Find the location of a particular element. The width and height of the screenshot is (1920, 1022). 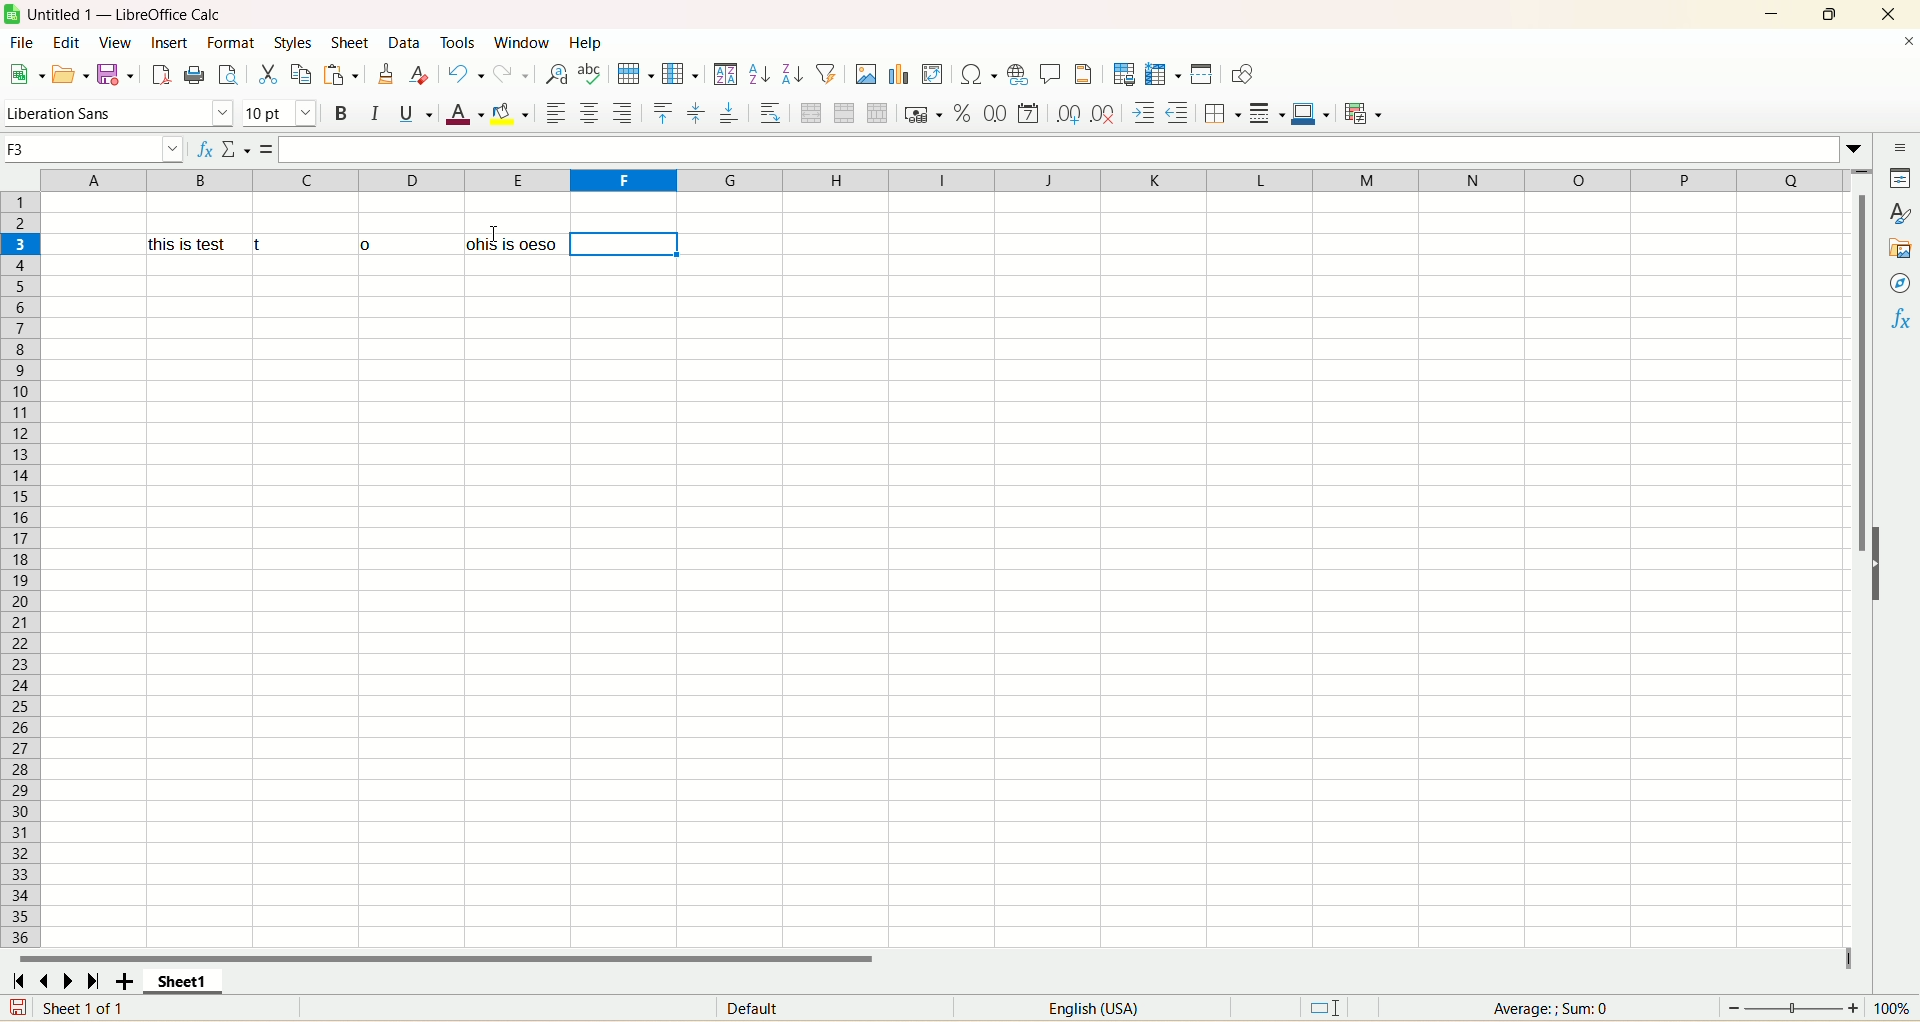

select function is located at coordinates (236, 152).